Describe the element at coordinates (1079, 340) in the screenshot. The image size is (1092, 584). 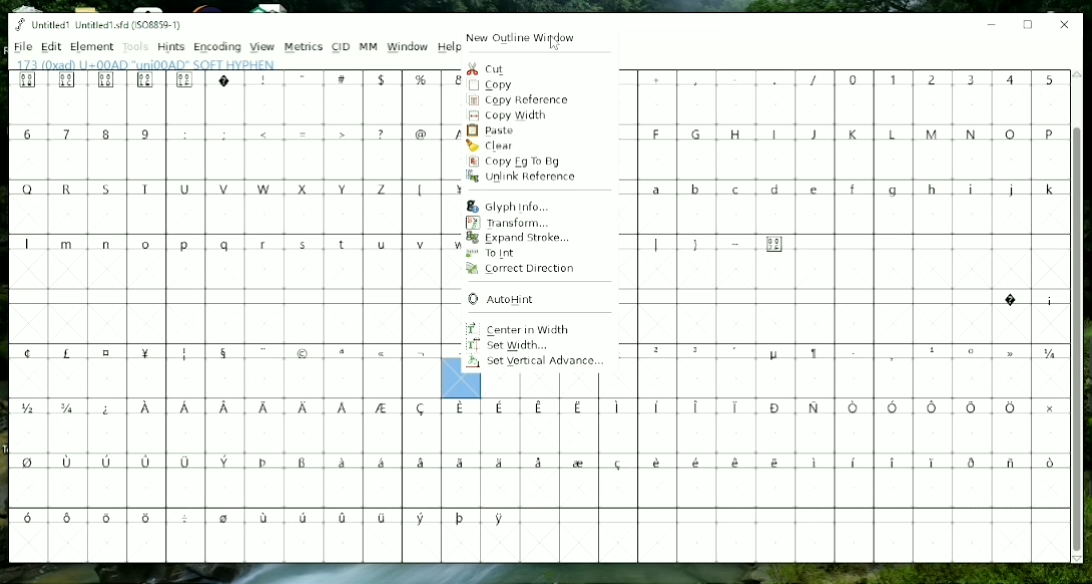
I see `Vertical scrollbar` at that location.